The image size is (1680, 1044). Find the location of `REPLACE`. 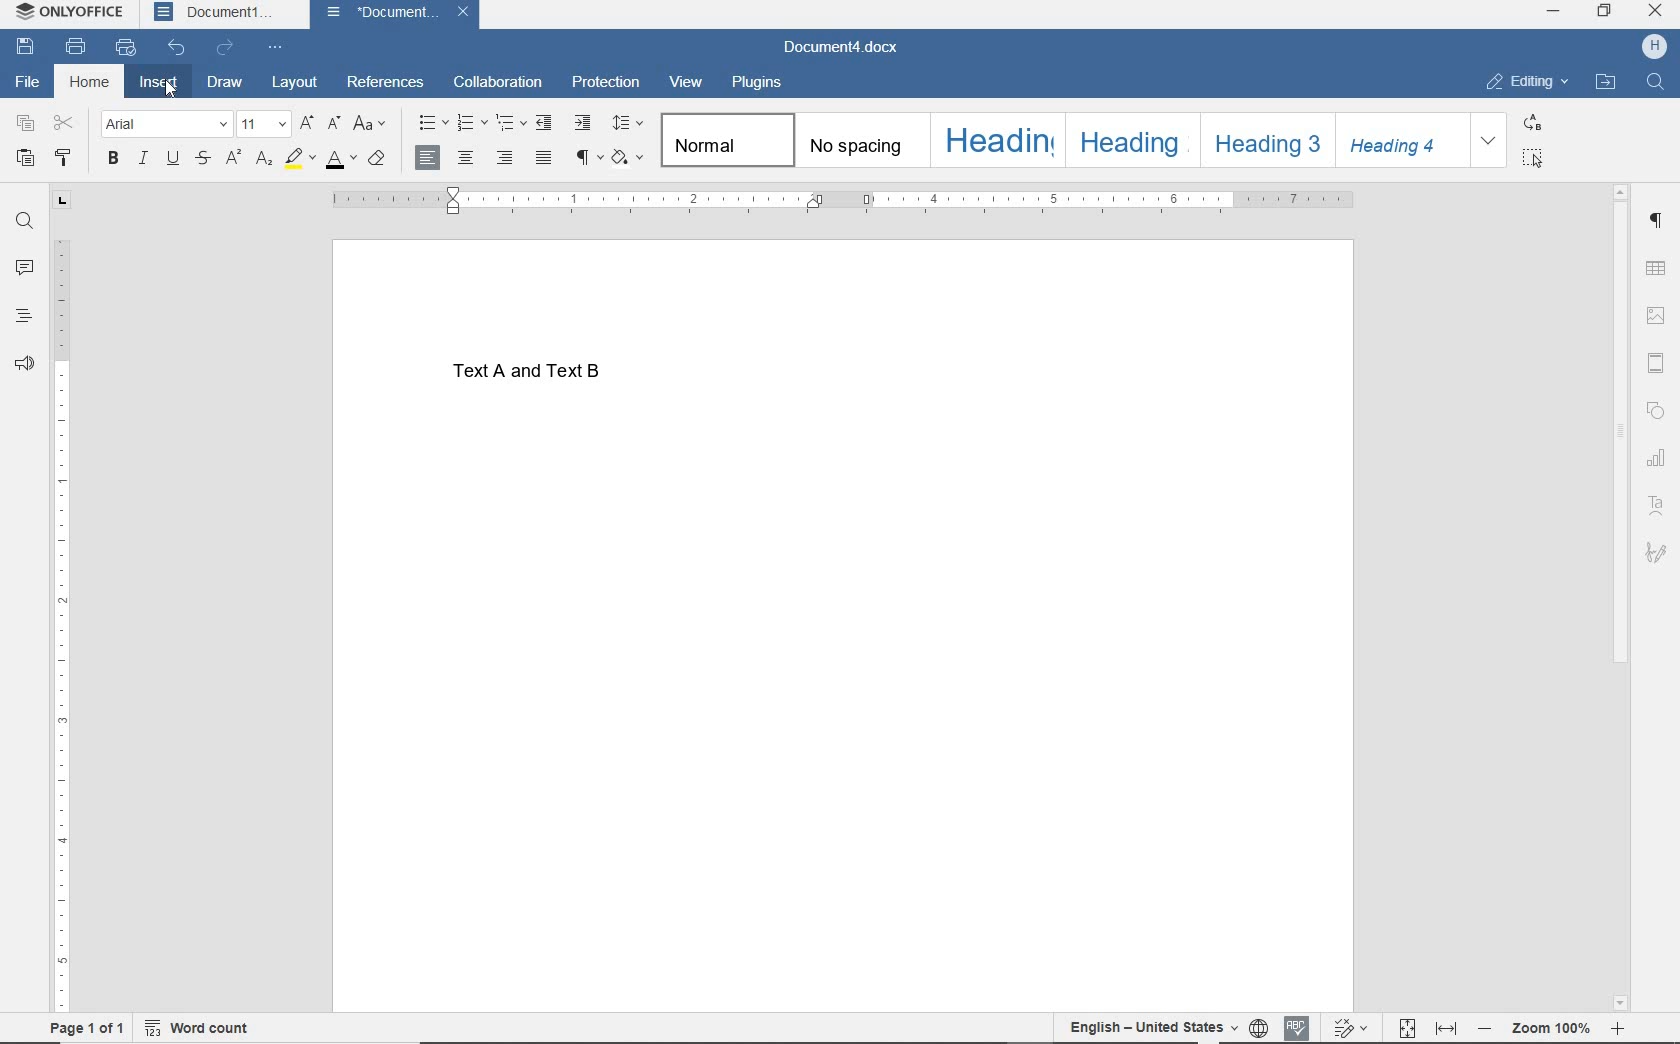

REPLACE is located at coordinates (1531, 122).